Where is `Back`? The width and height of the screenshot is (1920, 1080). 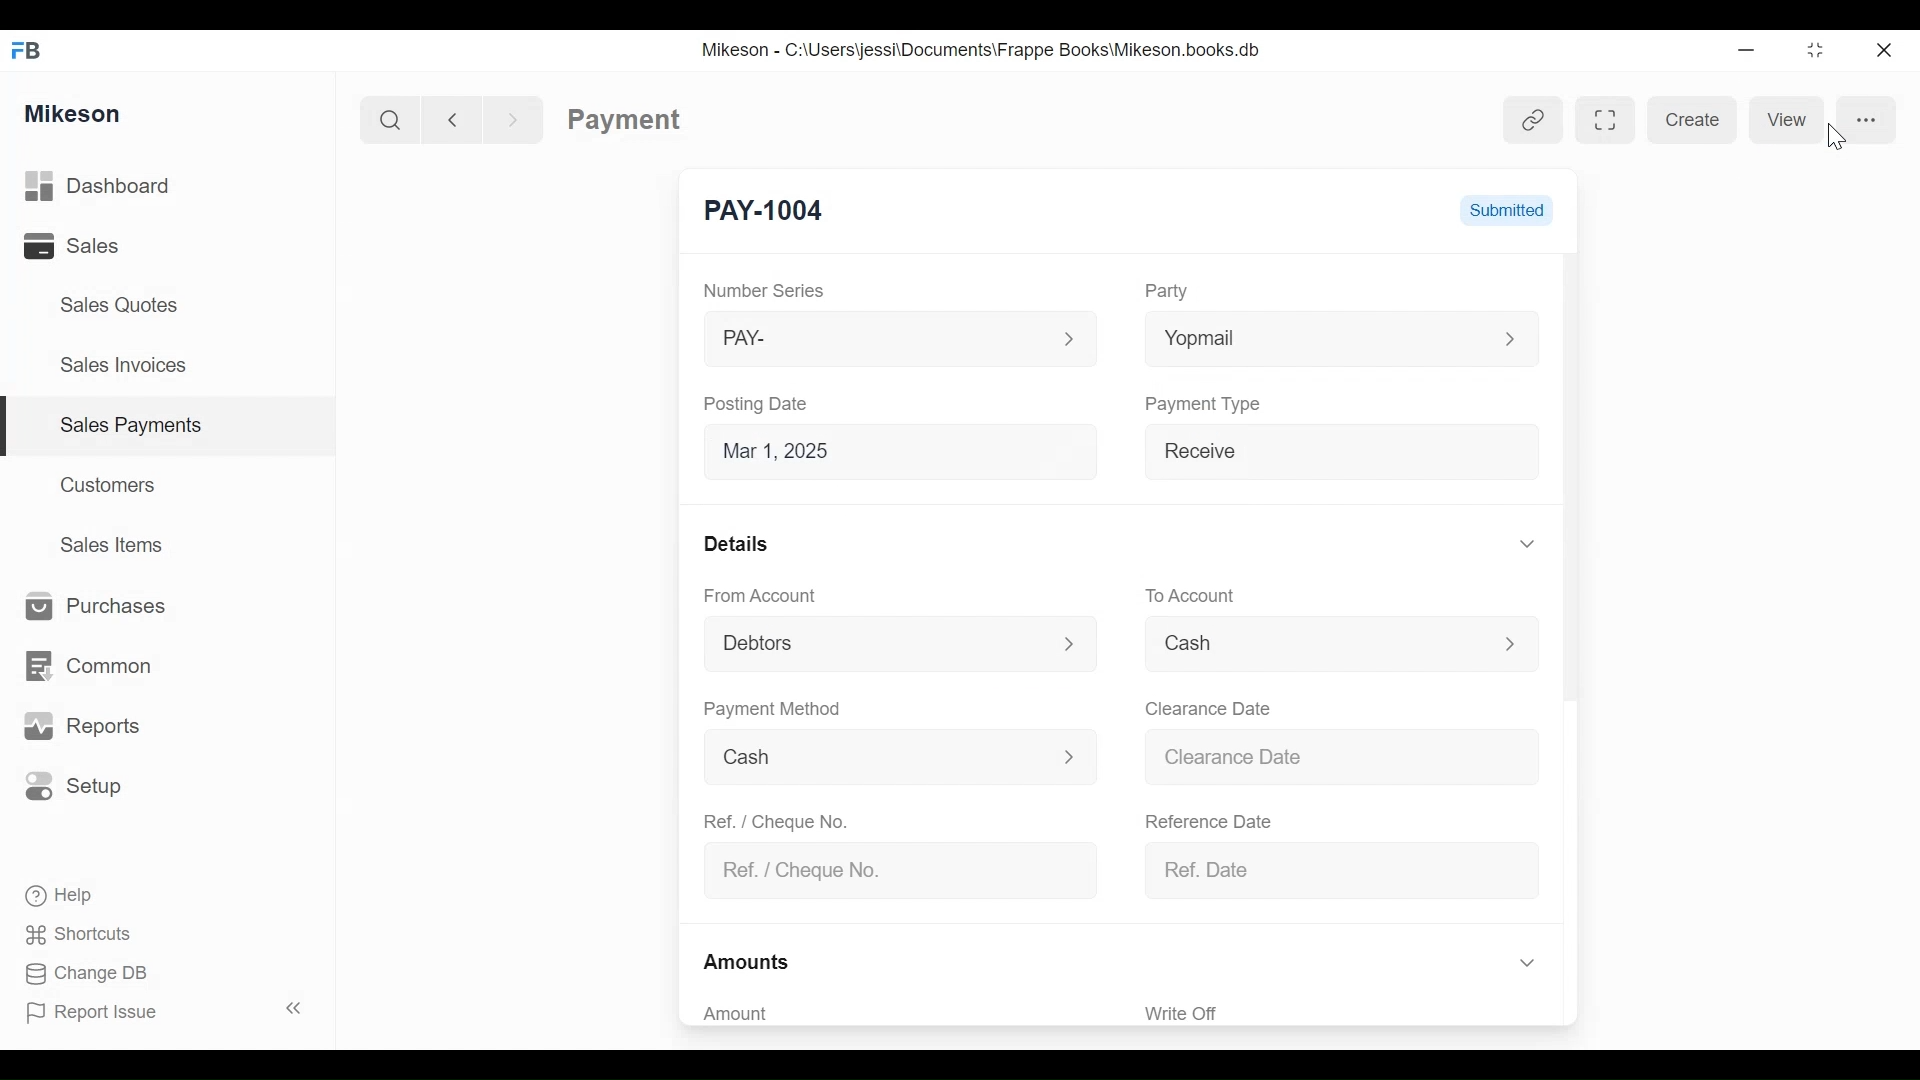 Back is located at coordinates (461, 118).